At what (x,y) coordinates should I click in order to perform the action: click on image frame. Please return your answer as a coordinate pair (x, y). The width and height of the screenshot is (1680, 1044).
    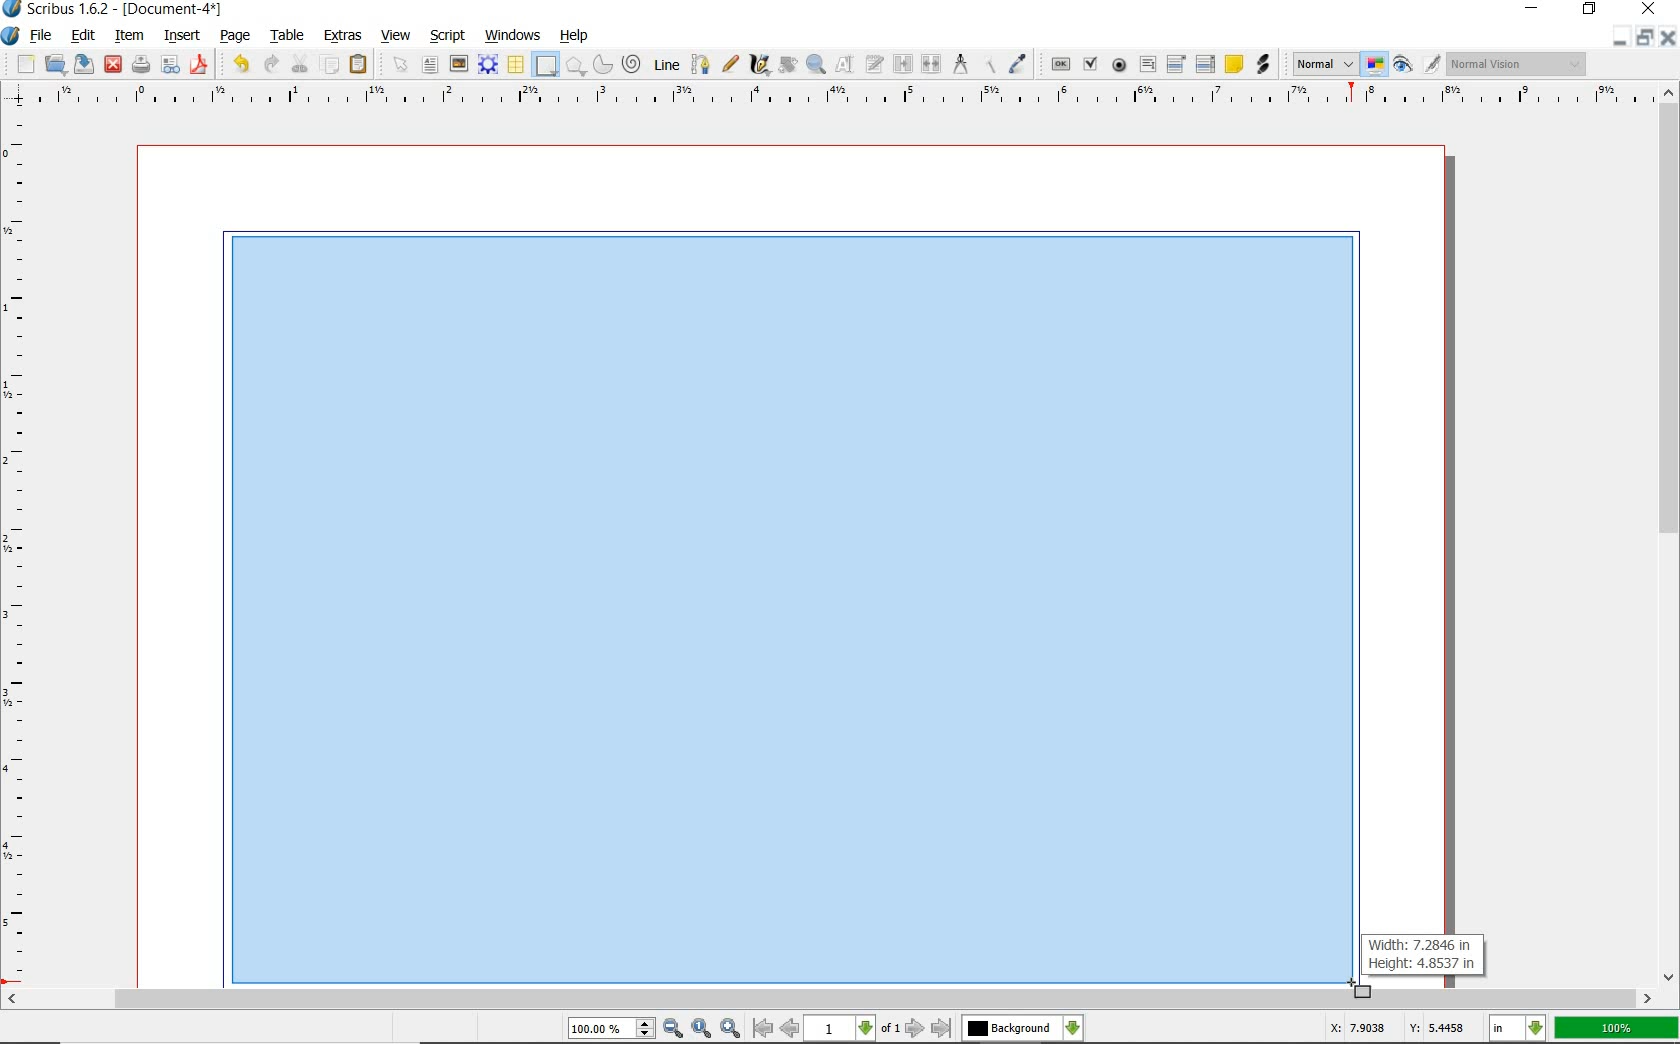
    Looking at the image, I should click on (459, 66).